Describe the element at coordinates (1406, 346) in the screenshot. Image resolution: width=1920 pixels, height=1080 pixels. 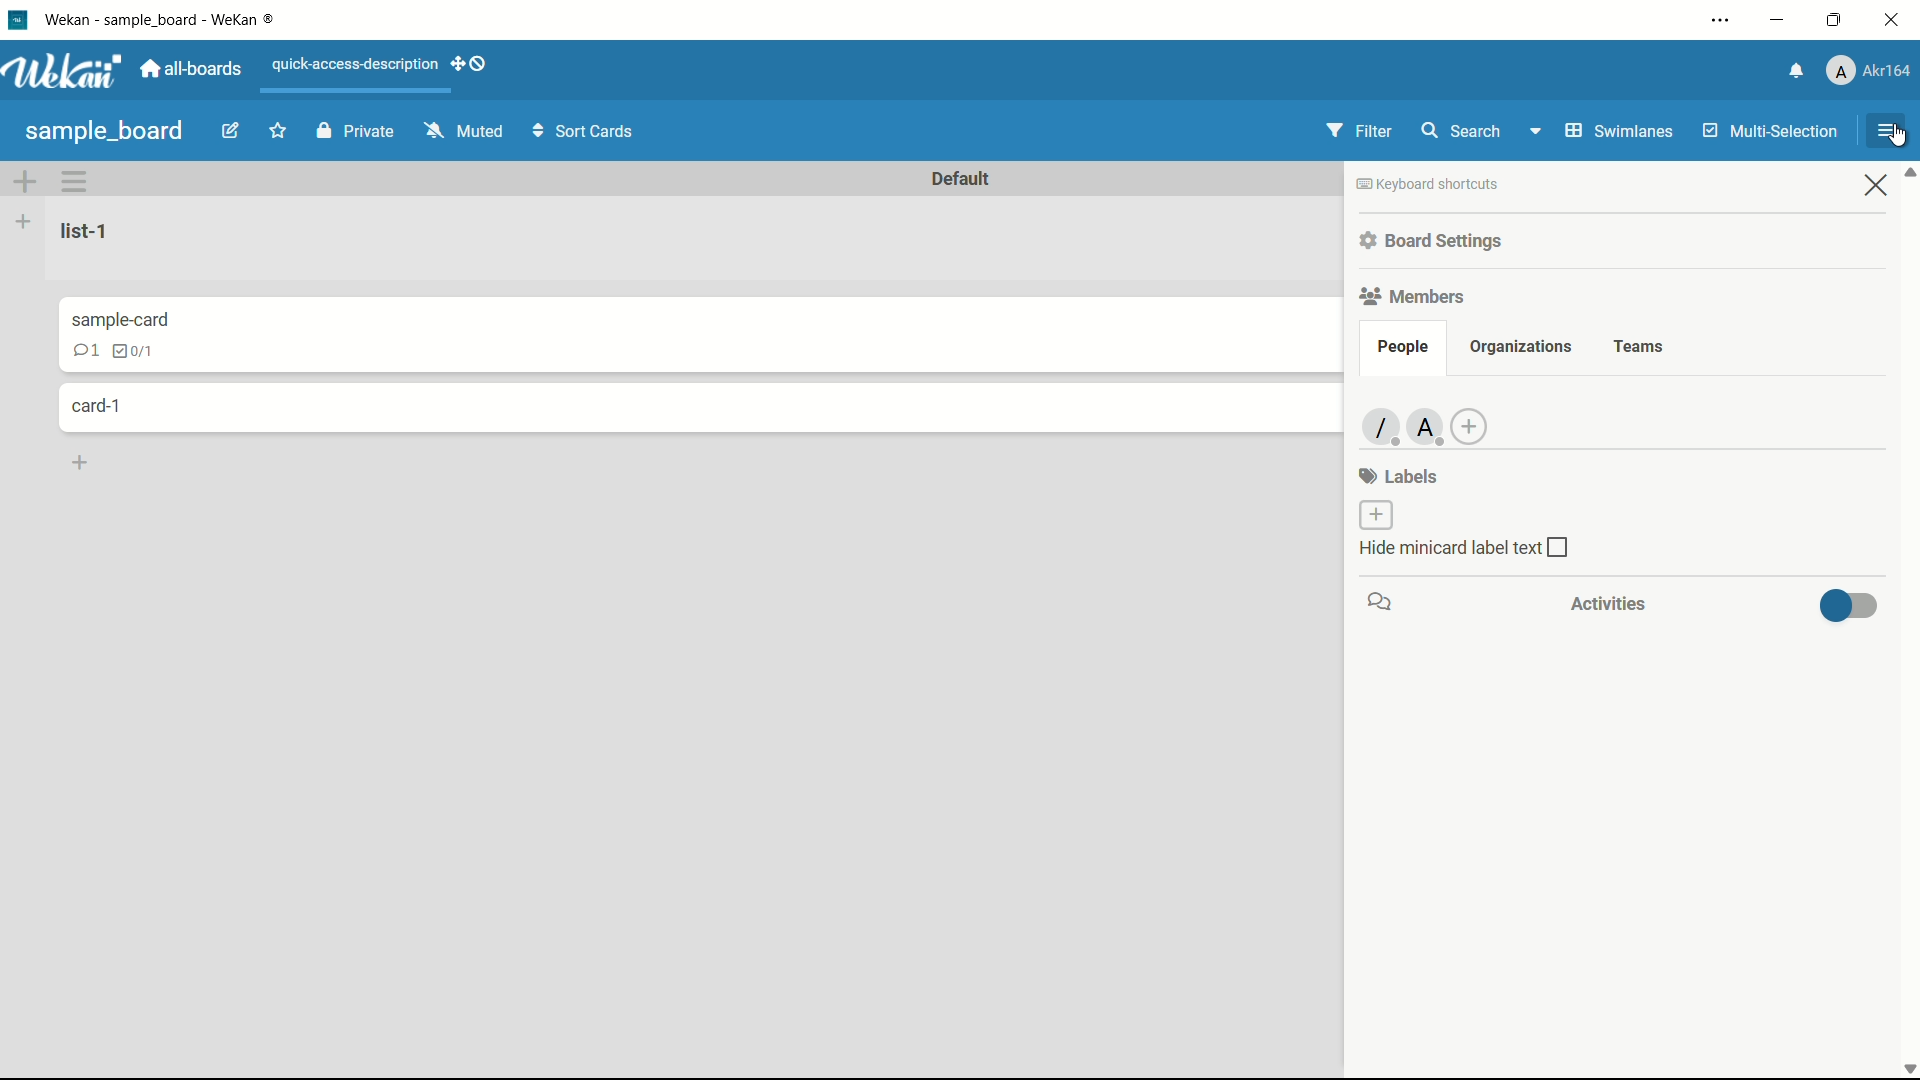
I see `people` at that location.